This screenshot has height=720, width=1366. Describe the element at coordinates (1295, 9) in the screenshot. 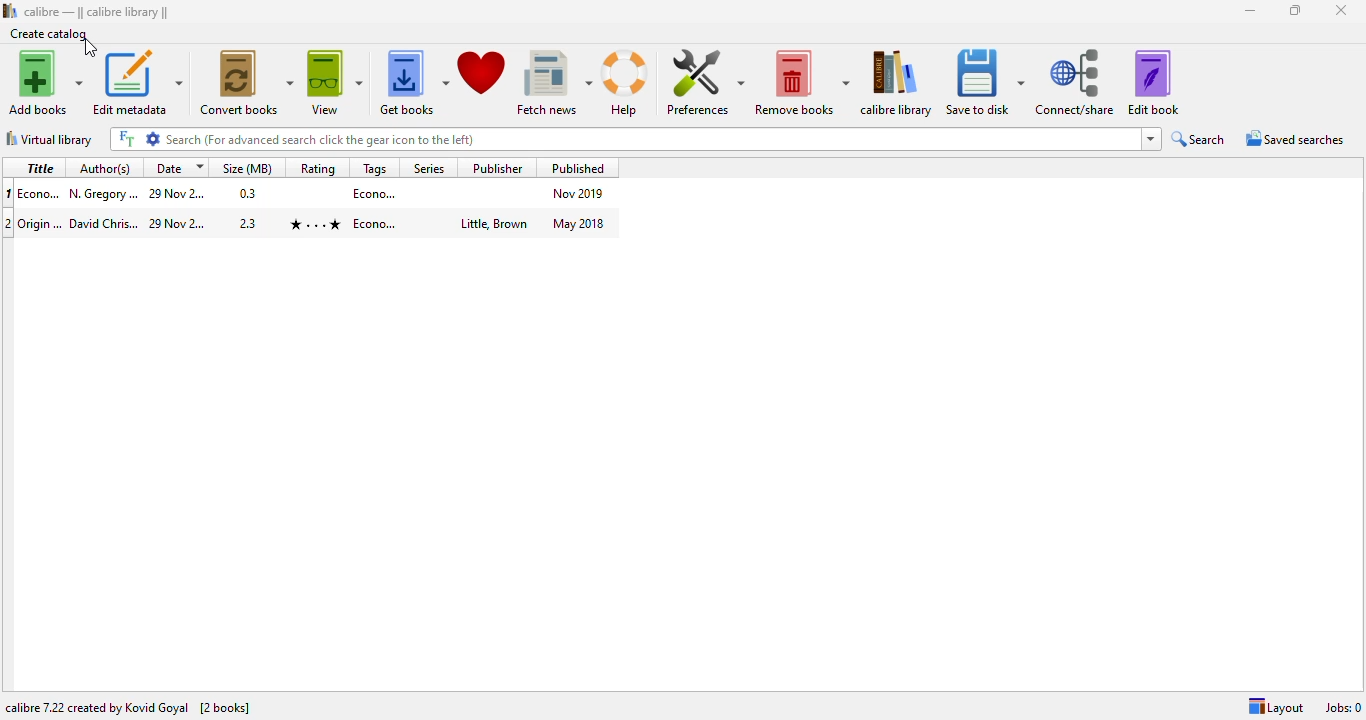

I see `maximize` at that location.